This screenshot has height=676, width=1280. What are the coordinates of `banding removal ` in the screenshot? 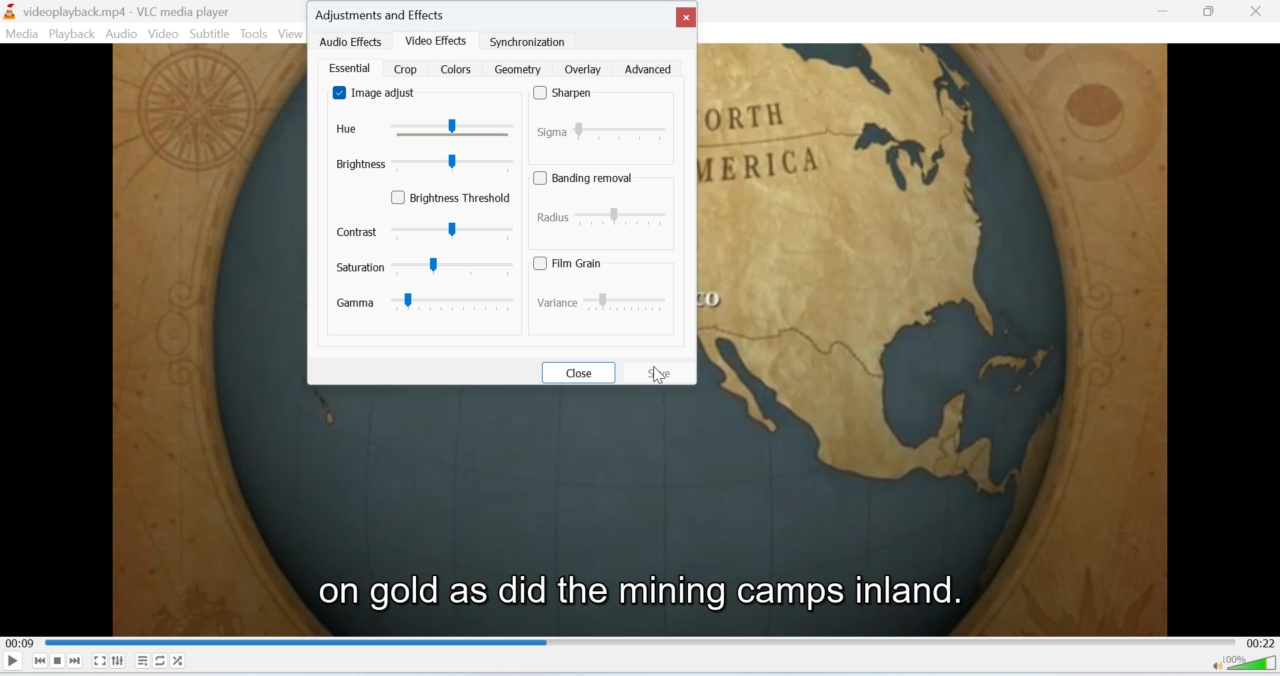 It's located at (587, 178).